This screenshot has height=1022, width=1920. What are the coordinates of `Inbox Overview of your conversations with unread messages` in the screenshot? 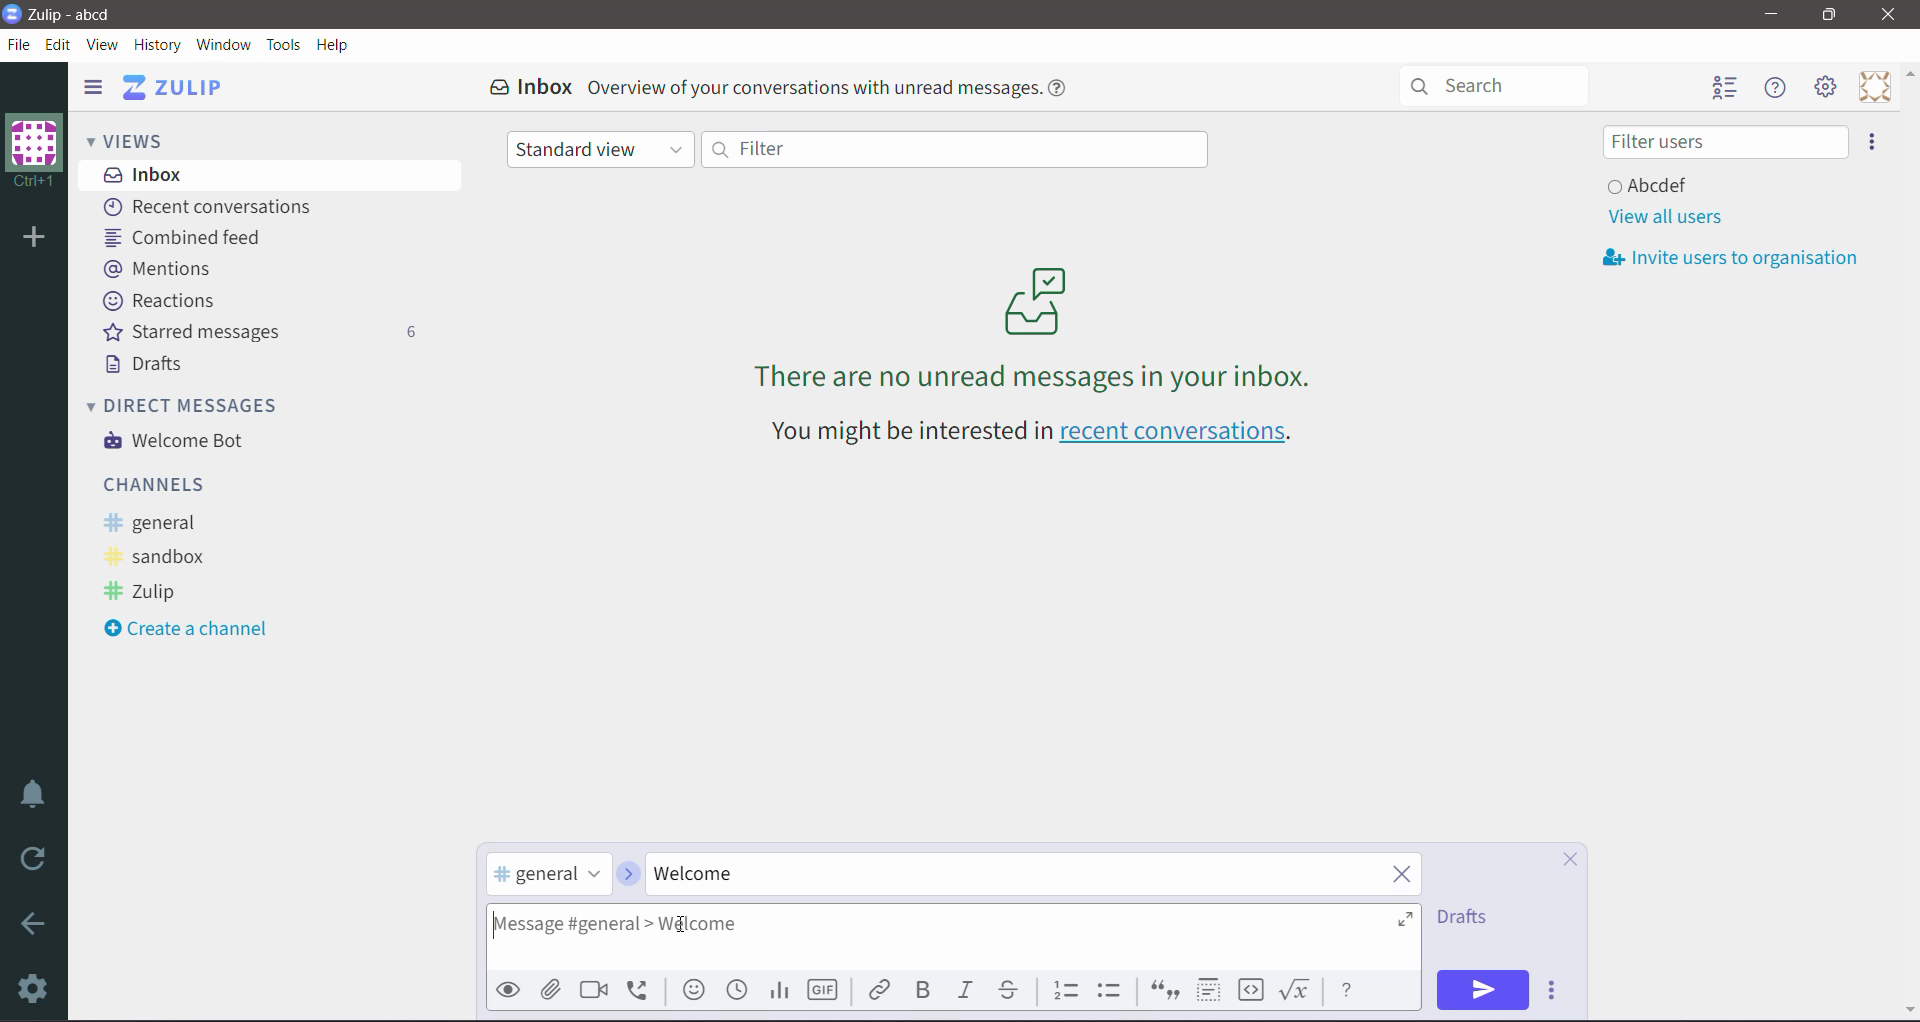 It's located at (785, 87).